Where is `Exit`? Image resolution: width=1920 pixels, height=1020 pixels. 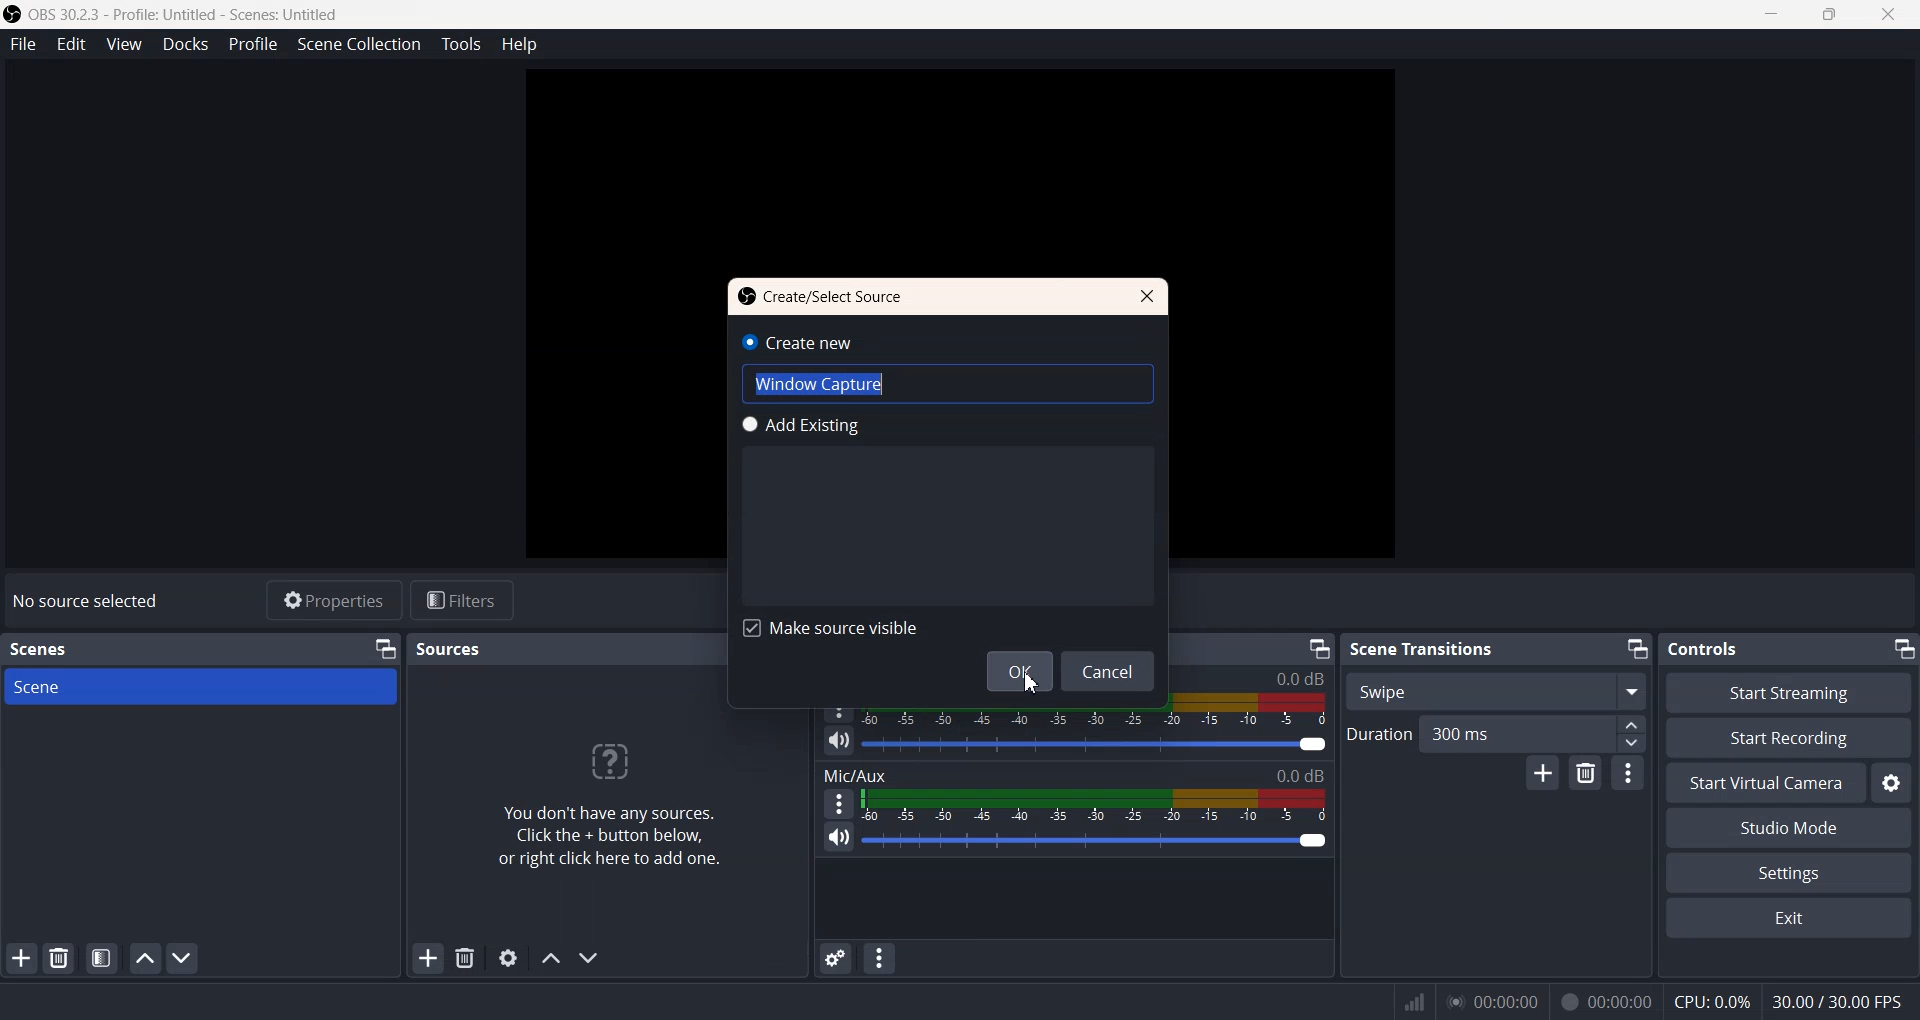 Exit is located at coordinates (1793, 920).